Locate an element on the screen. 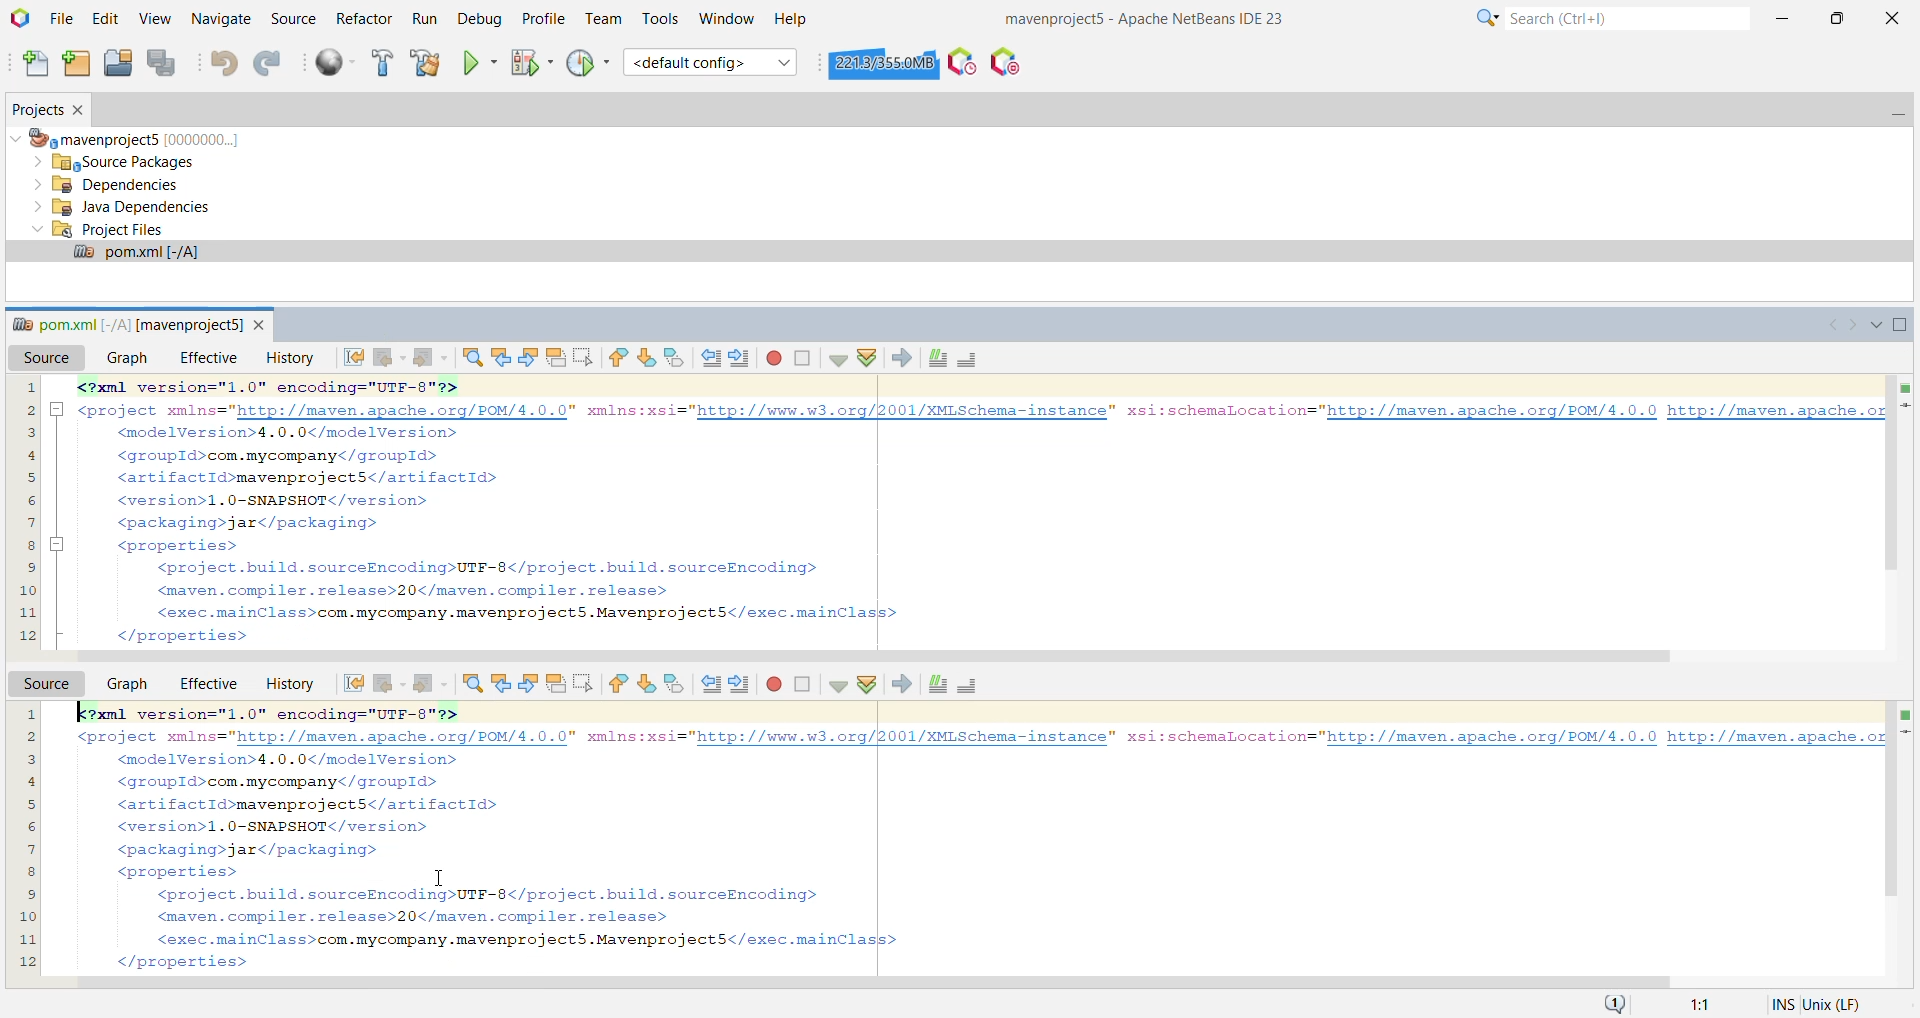  History is located at coordinates (284, 683).